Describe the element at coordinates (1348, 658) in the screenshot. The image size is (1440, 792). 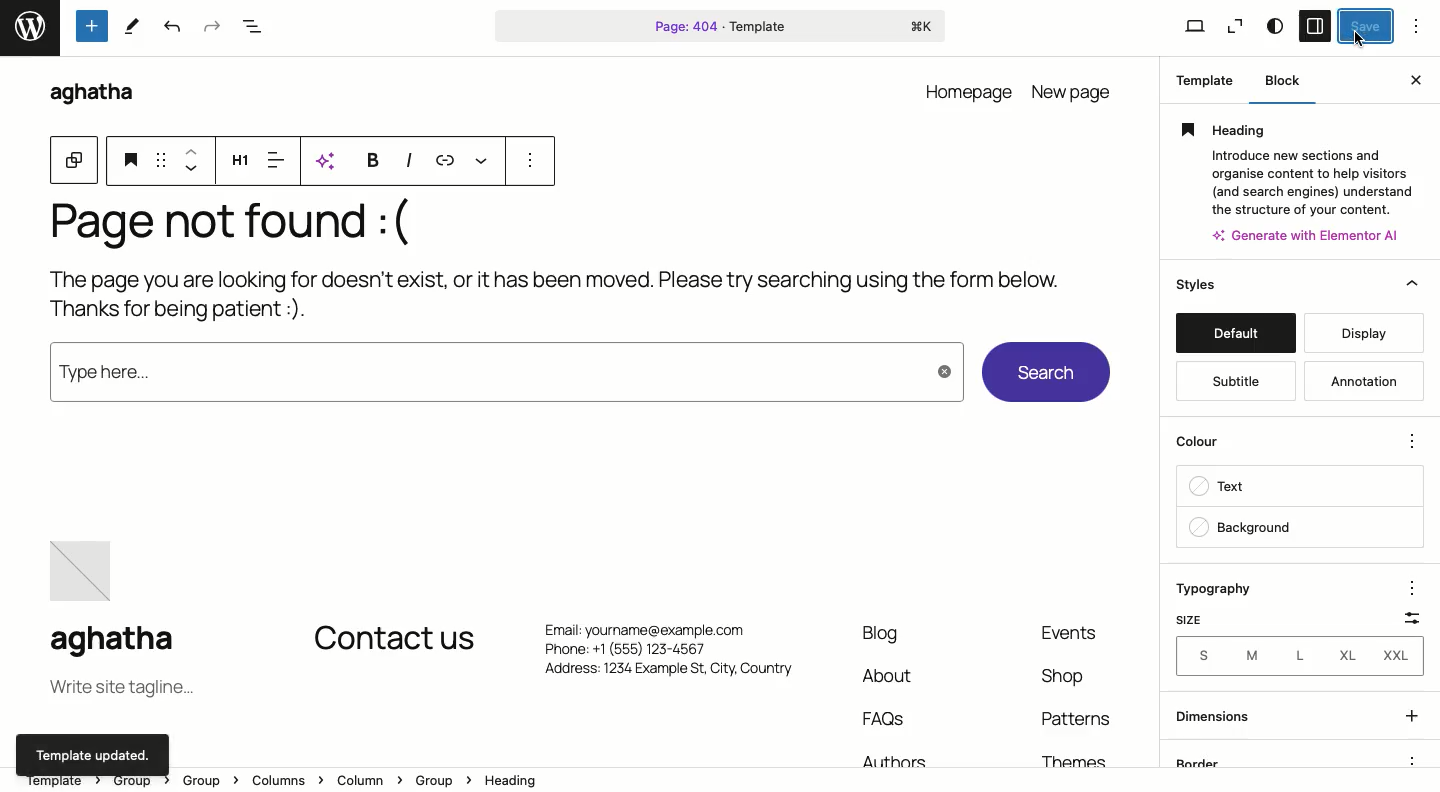
I see `XL` at that location.